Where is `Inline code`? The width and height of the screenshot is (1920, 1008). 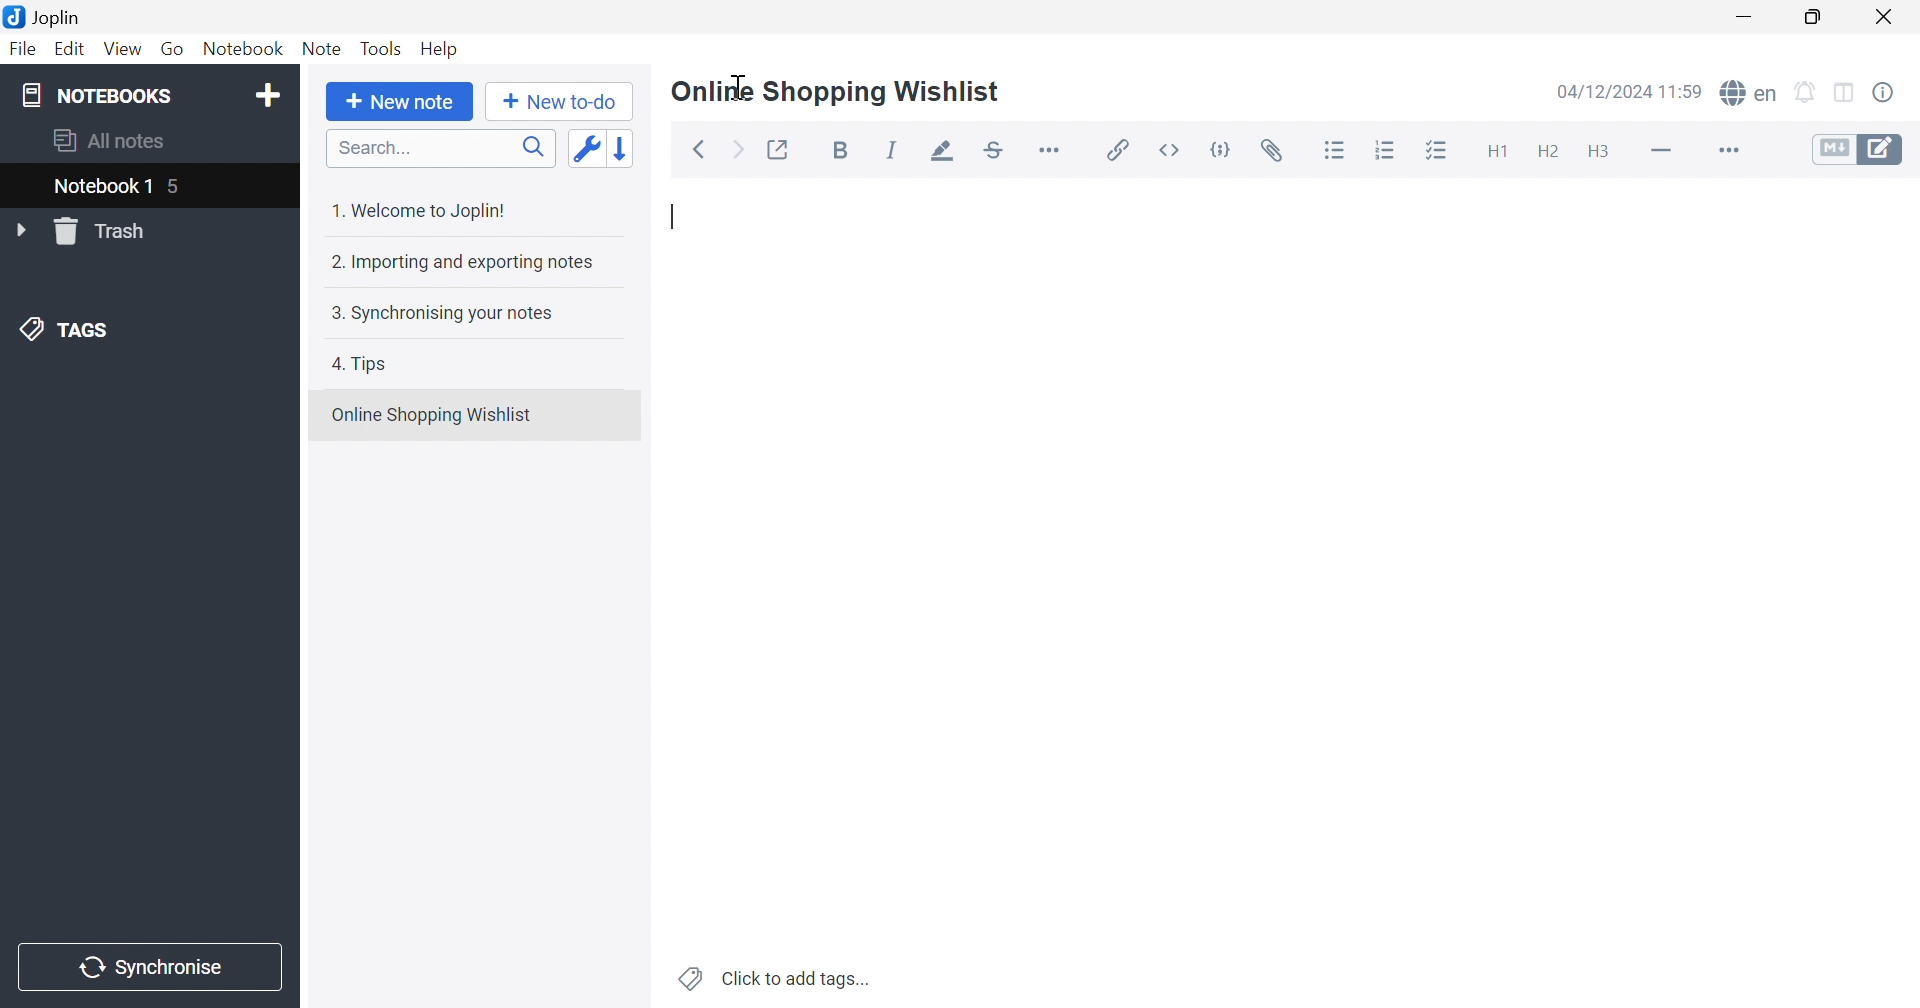
Inline code is located at coordinates (1171, 149).